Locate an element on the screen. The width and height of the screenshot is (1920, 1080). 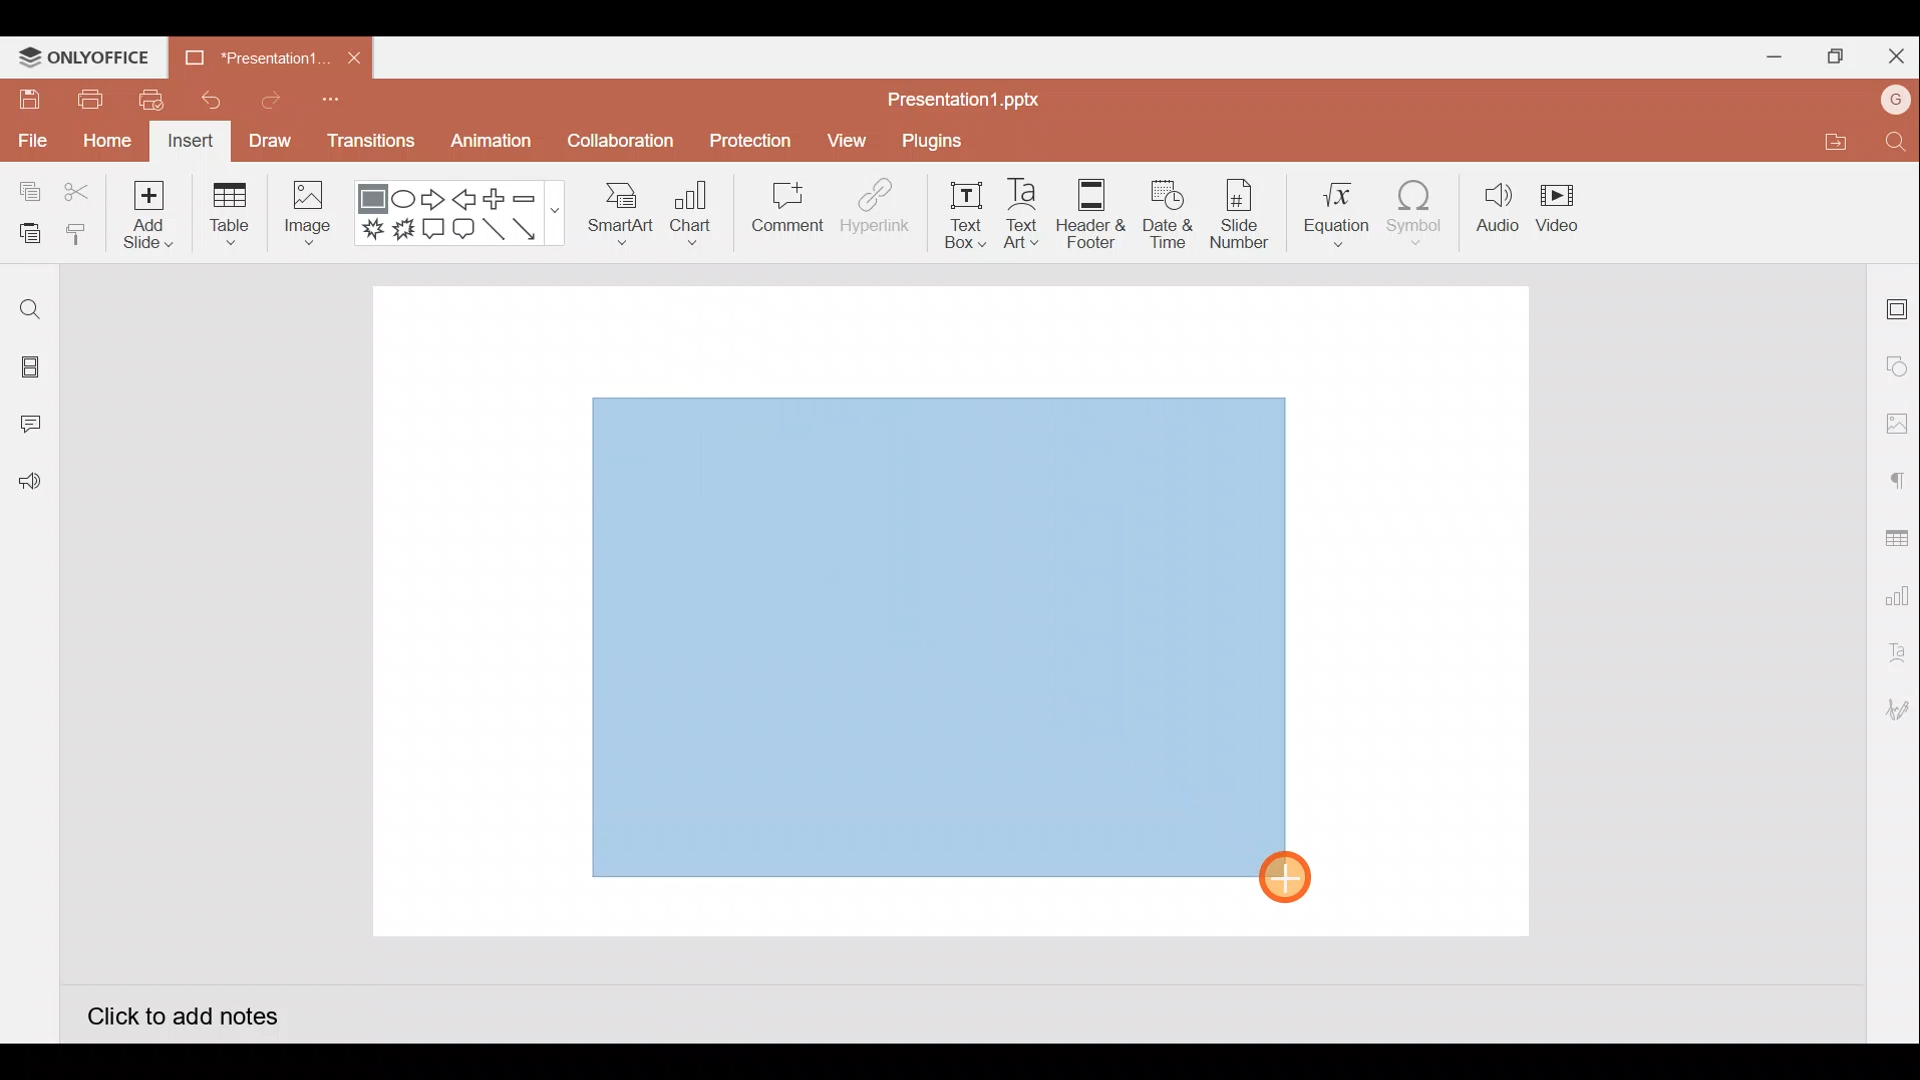
Explosion 1 is located at coordinates (373, 228).